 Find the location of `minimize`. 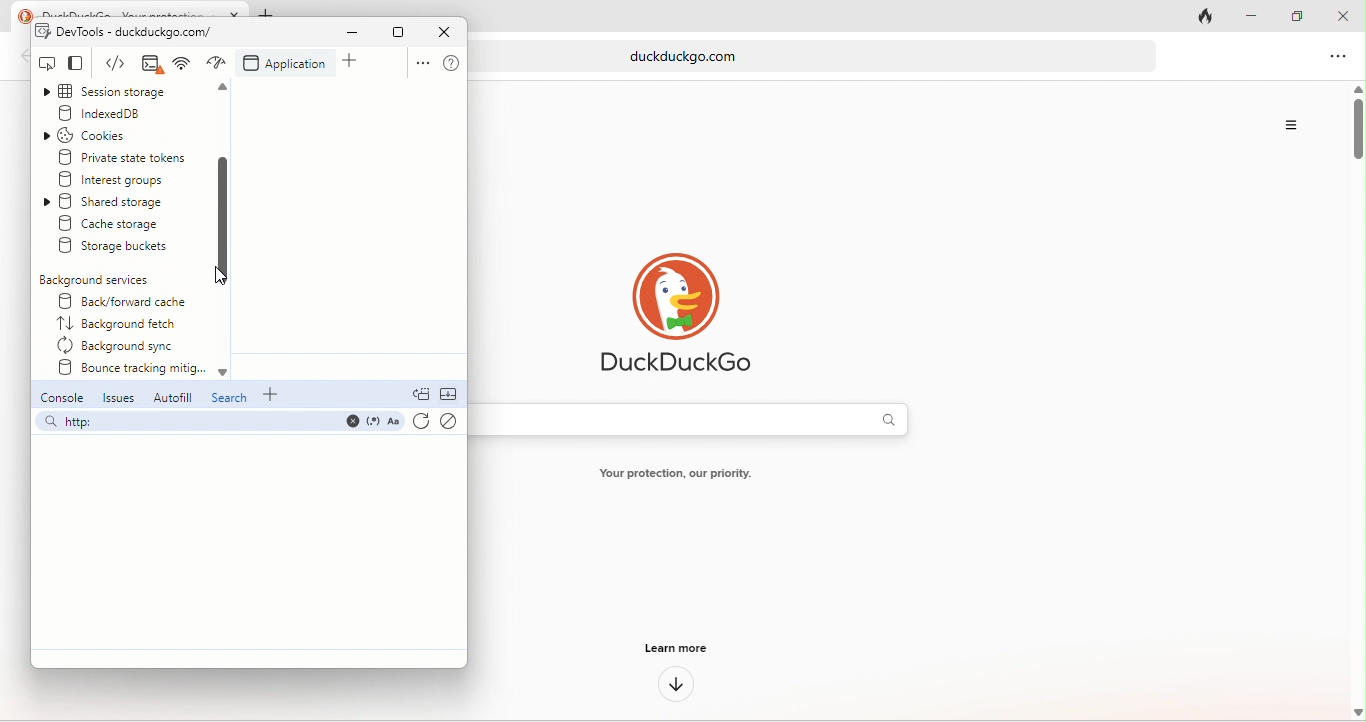

minimize is located at coordinates (345, 34).